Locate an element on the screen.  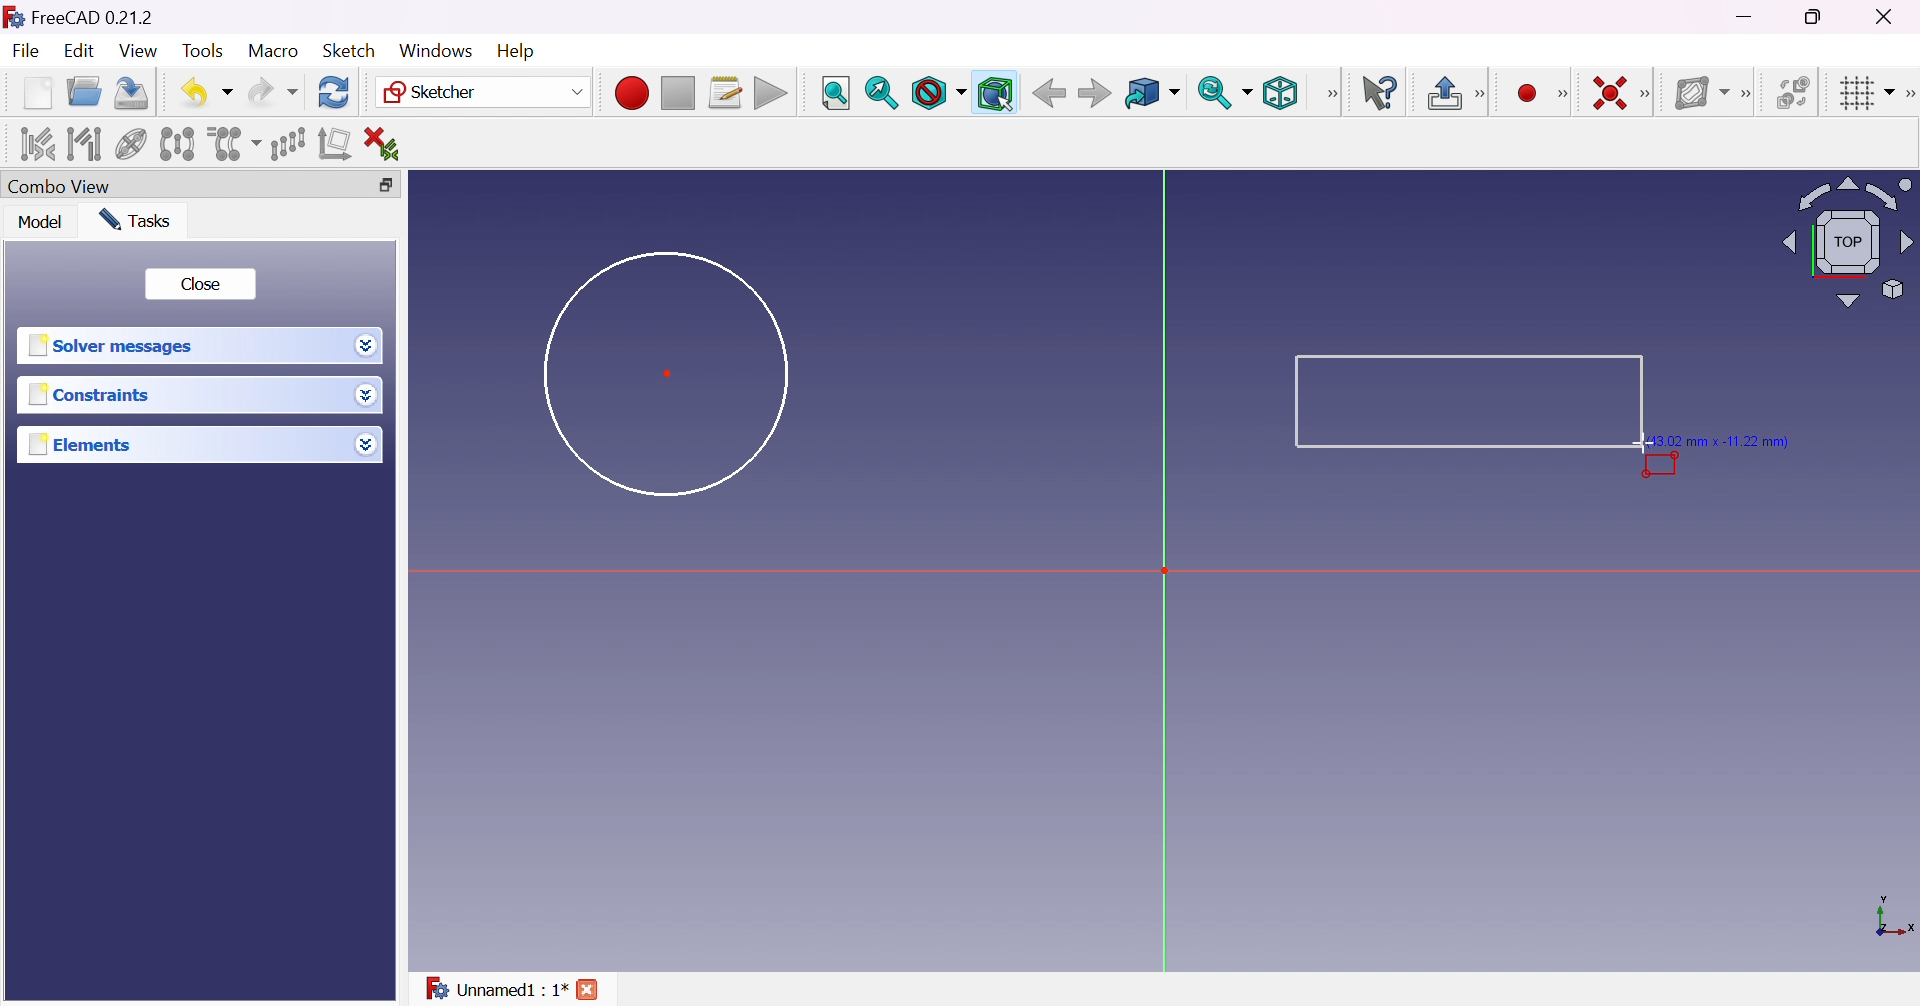
Help is located at coordinates (518, 51).